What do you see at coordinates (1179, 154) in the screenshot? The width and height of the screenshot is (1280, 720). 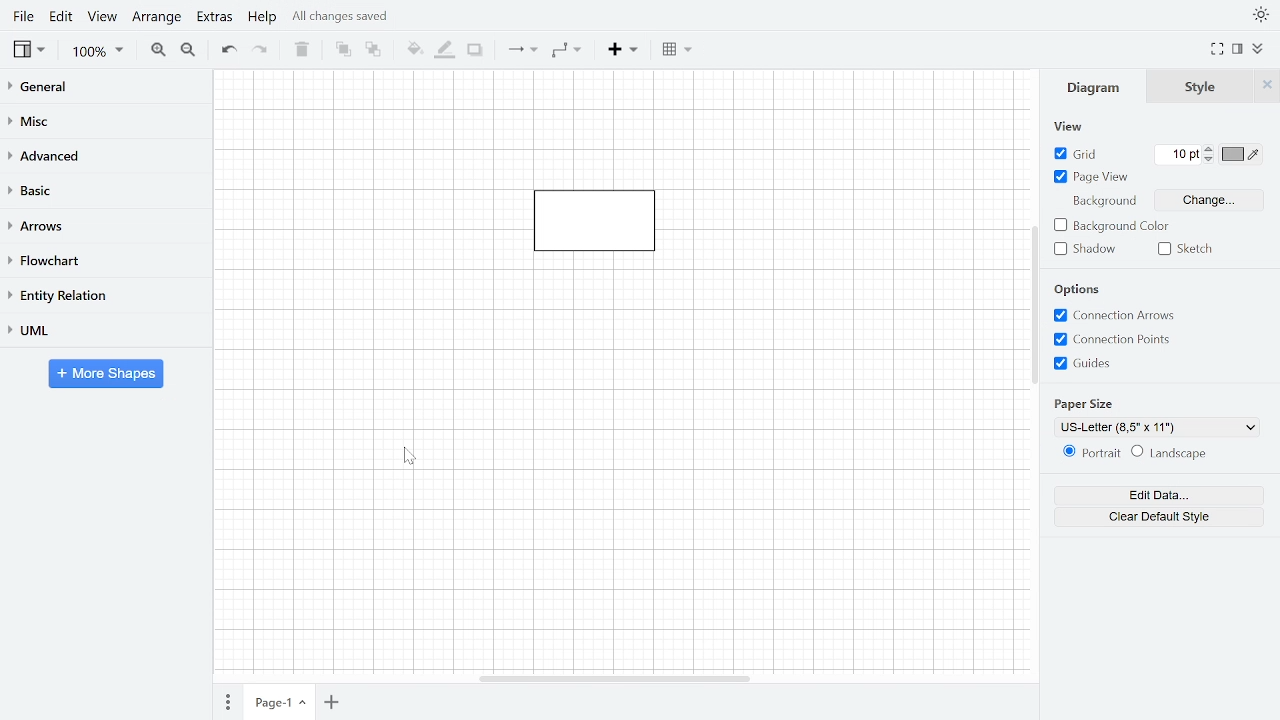 I see `Current grid` at bounding box center [1179, 154].